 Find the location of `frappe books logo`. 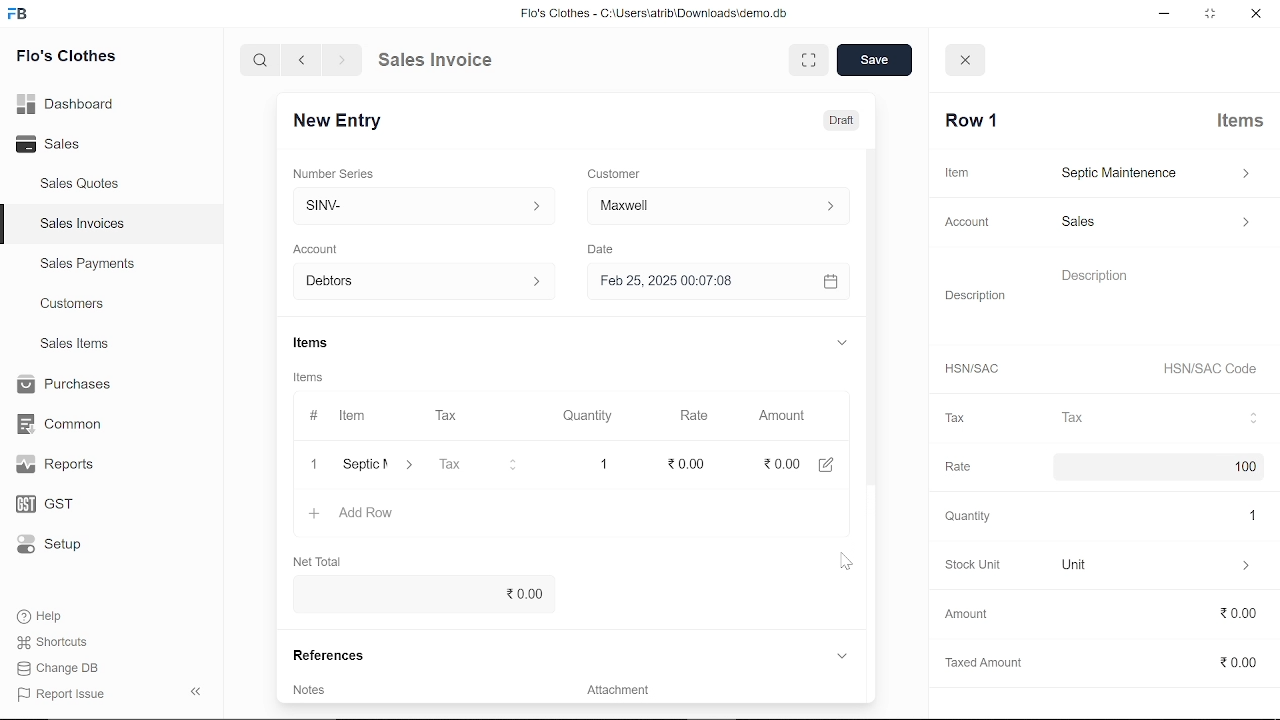

frappe books logo is located at coordinates (20, 17).